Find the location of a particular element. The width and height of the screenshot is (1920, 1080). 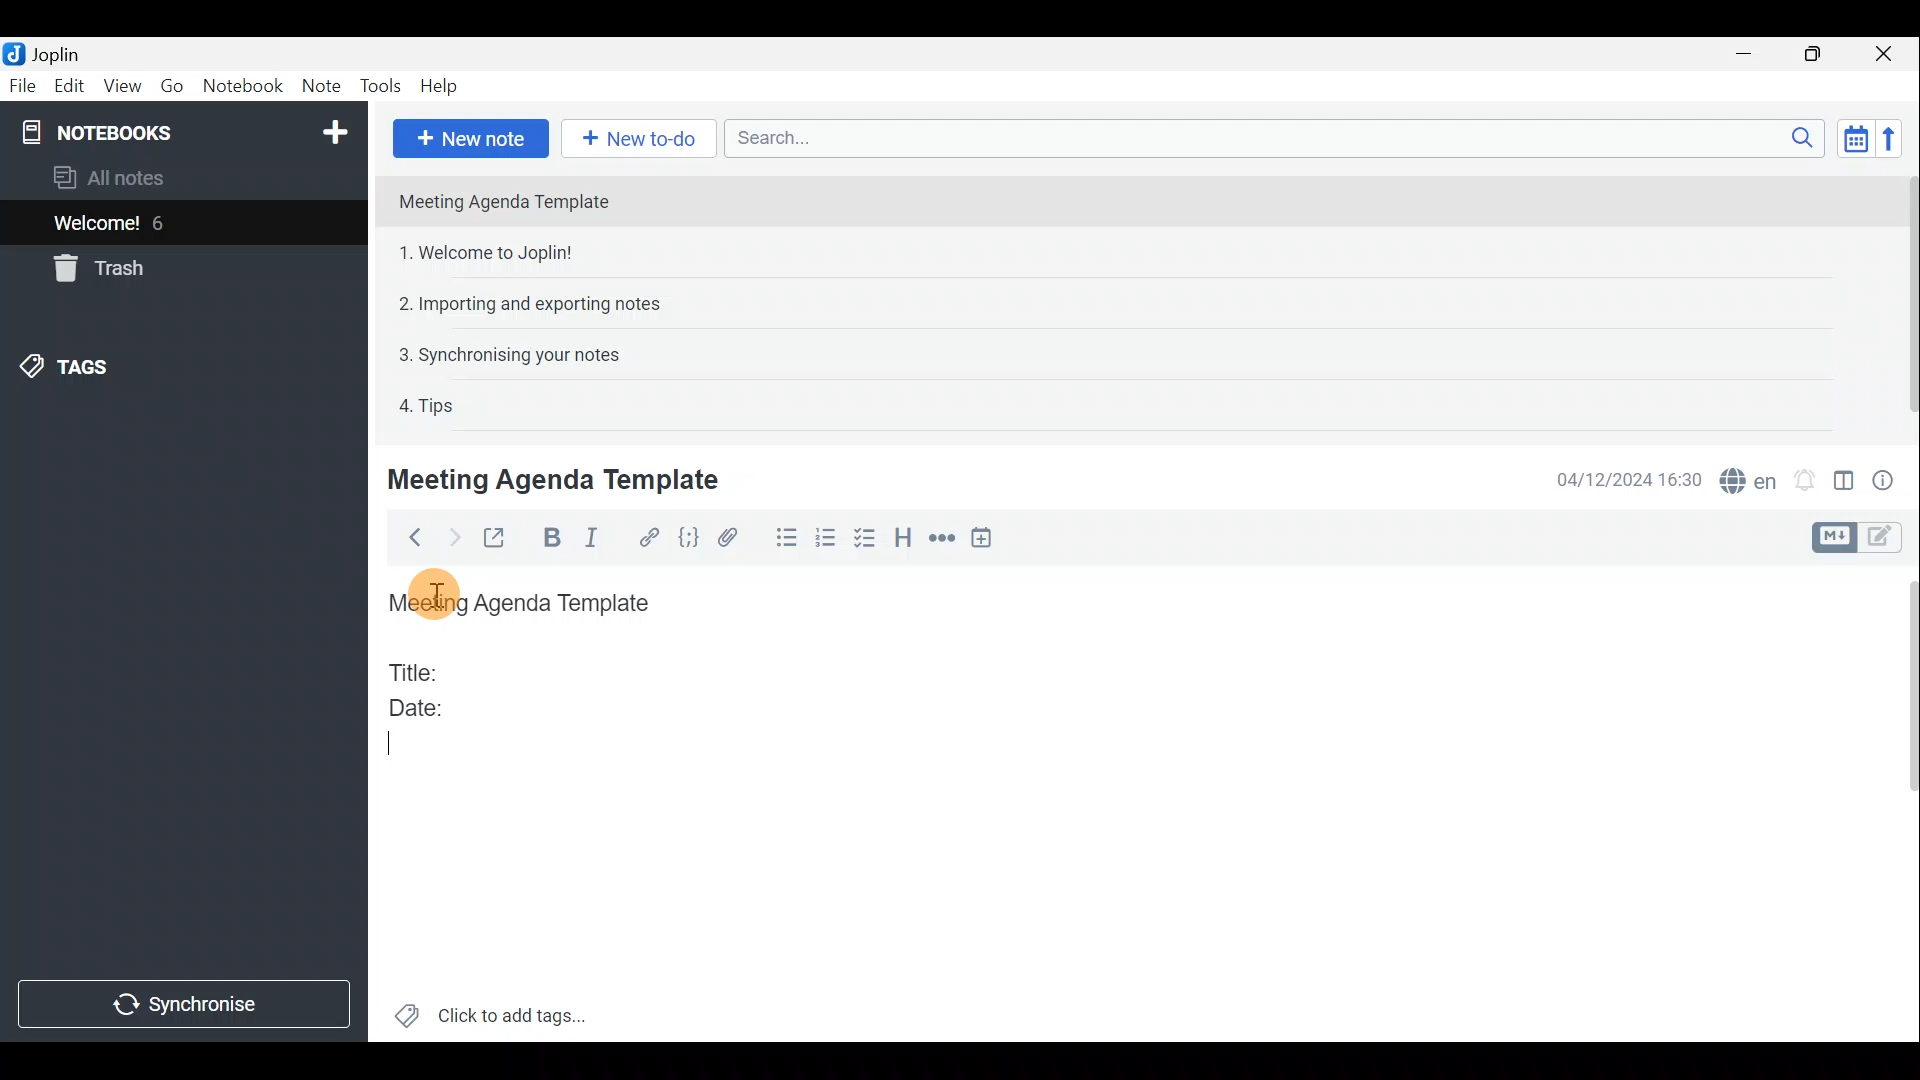

Close is located at coordinates (1885, 55).